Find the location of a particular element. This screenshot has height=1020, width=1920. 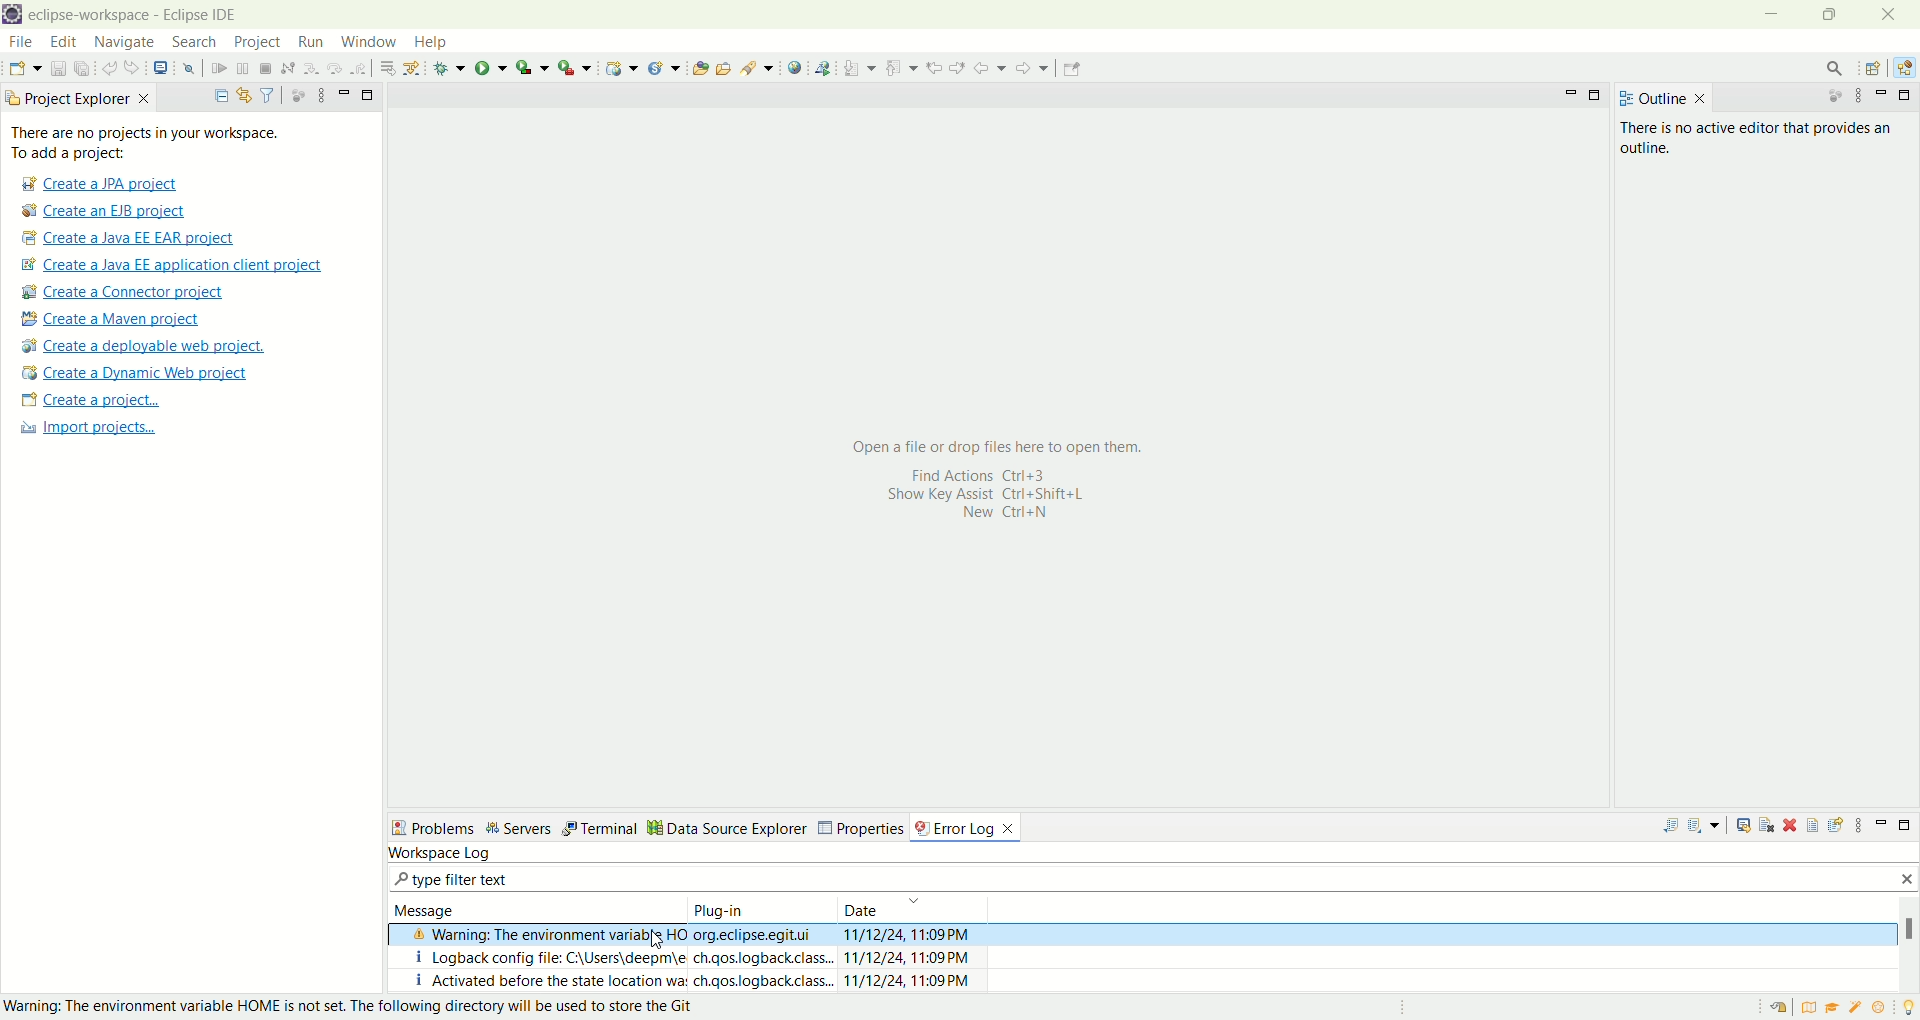

date is located at coordinates (914, 908).